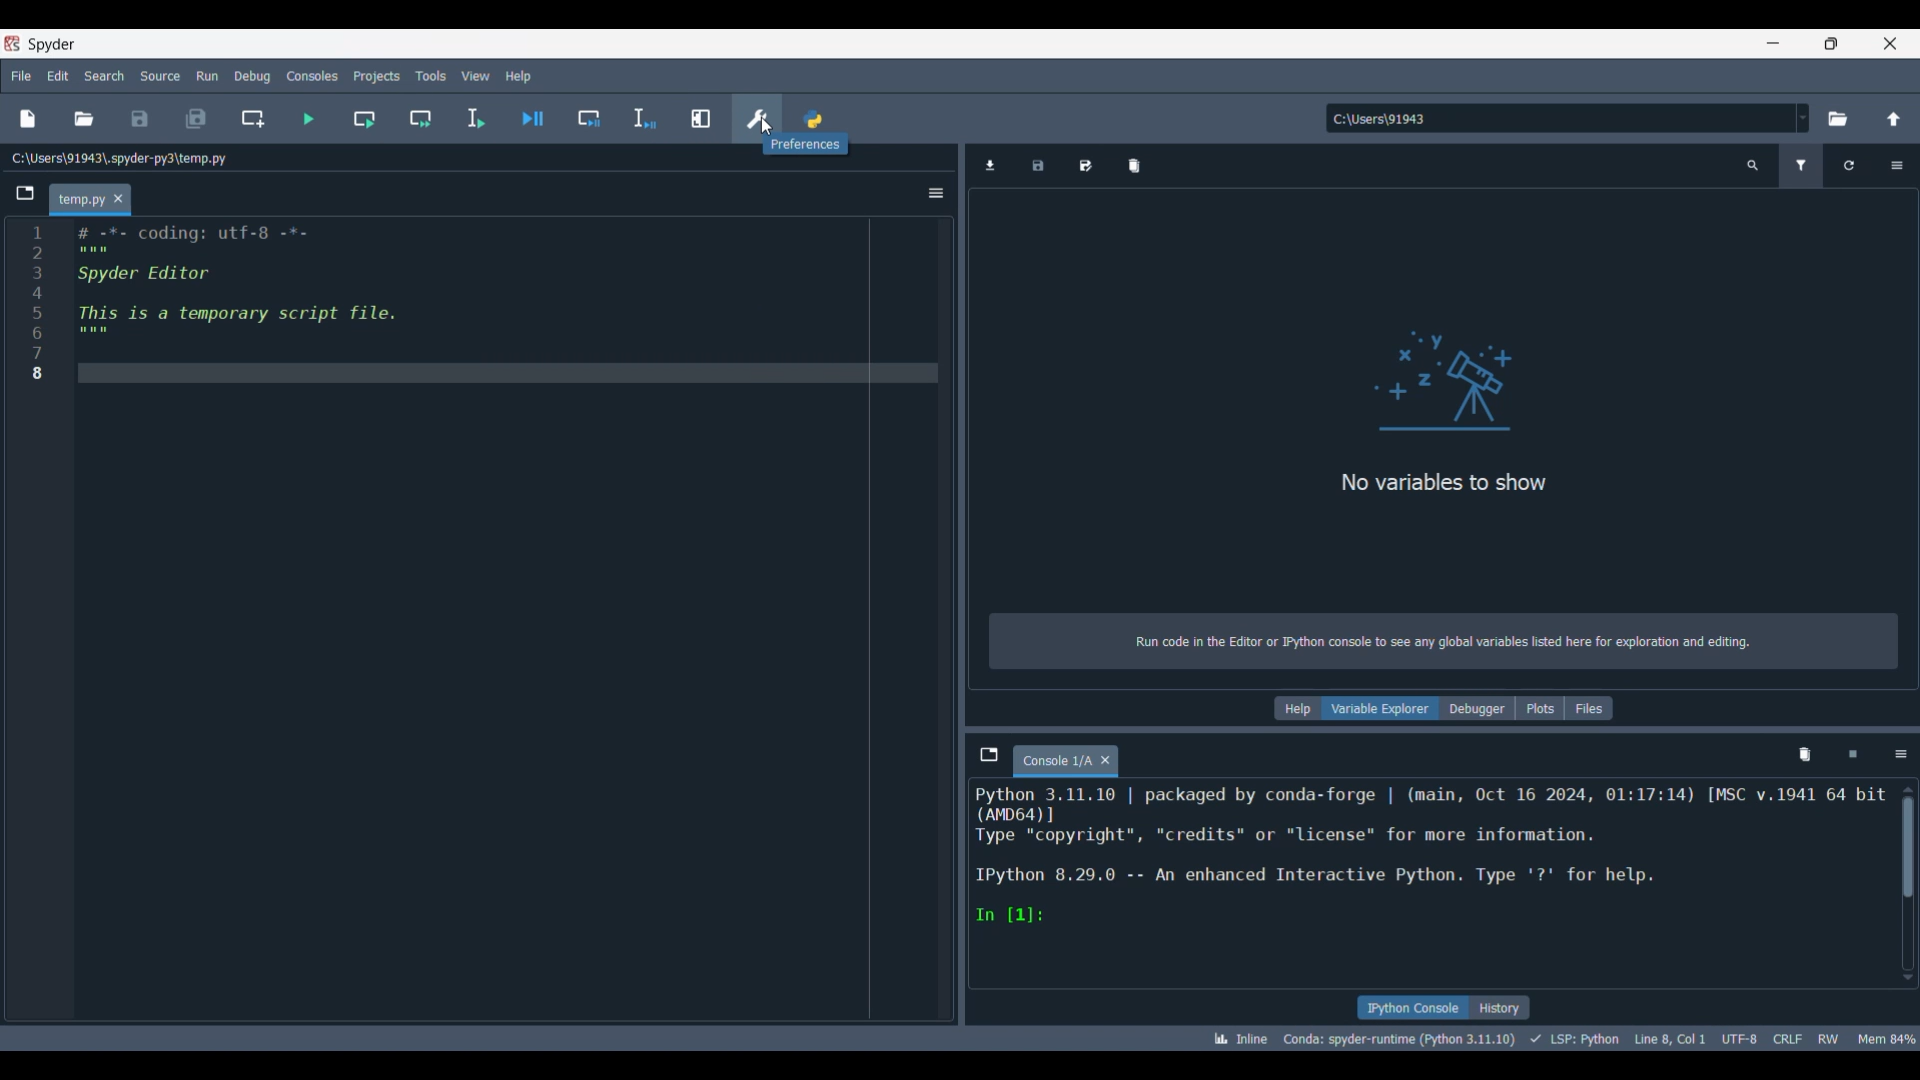 The height and width of the screenshot is (1080, 1920). What do you see at coordinates (936, 194) in the screenshot?
I see `Options` at bounding box center [936, 194].